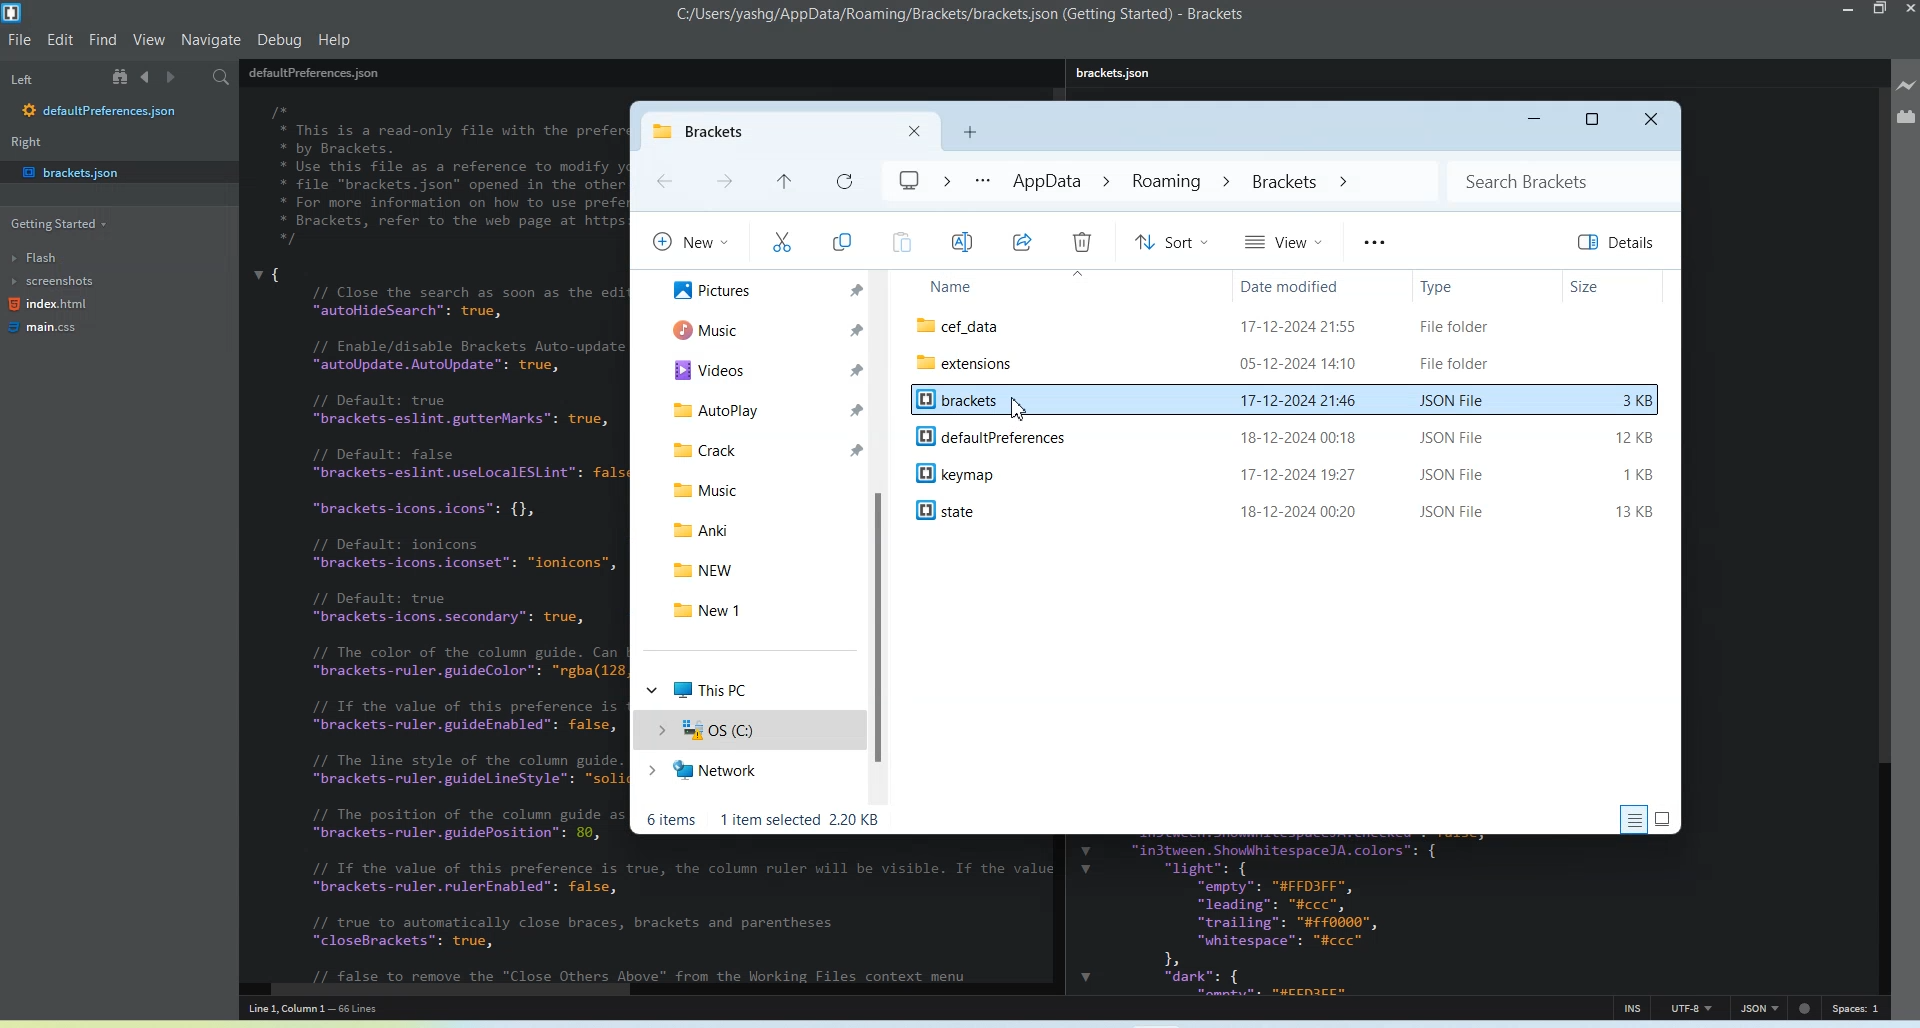 The width and height of the screenshot is (1920, 1028). I want to click on errors, so click(1807, 1006).